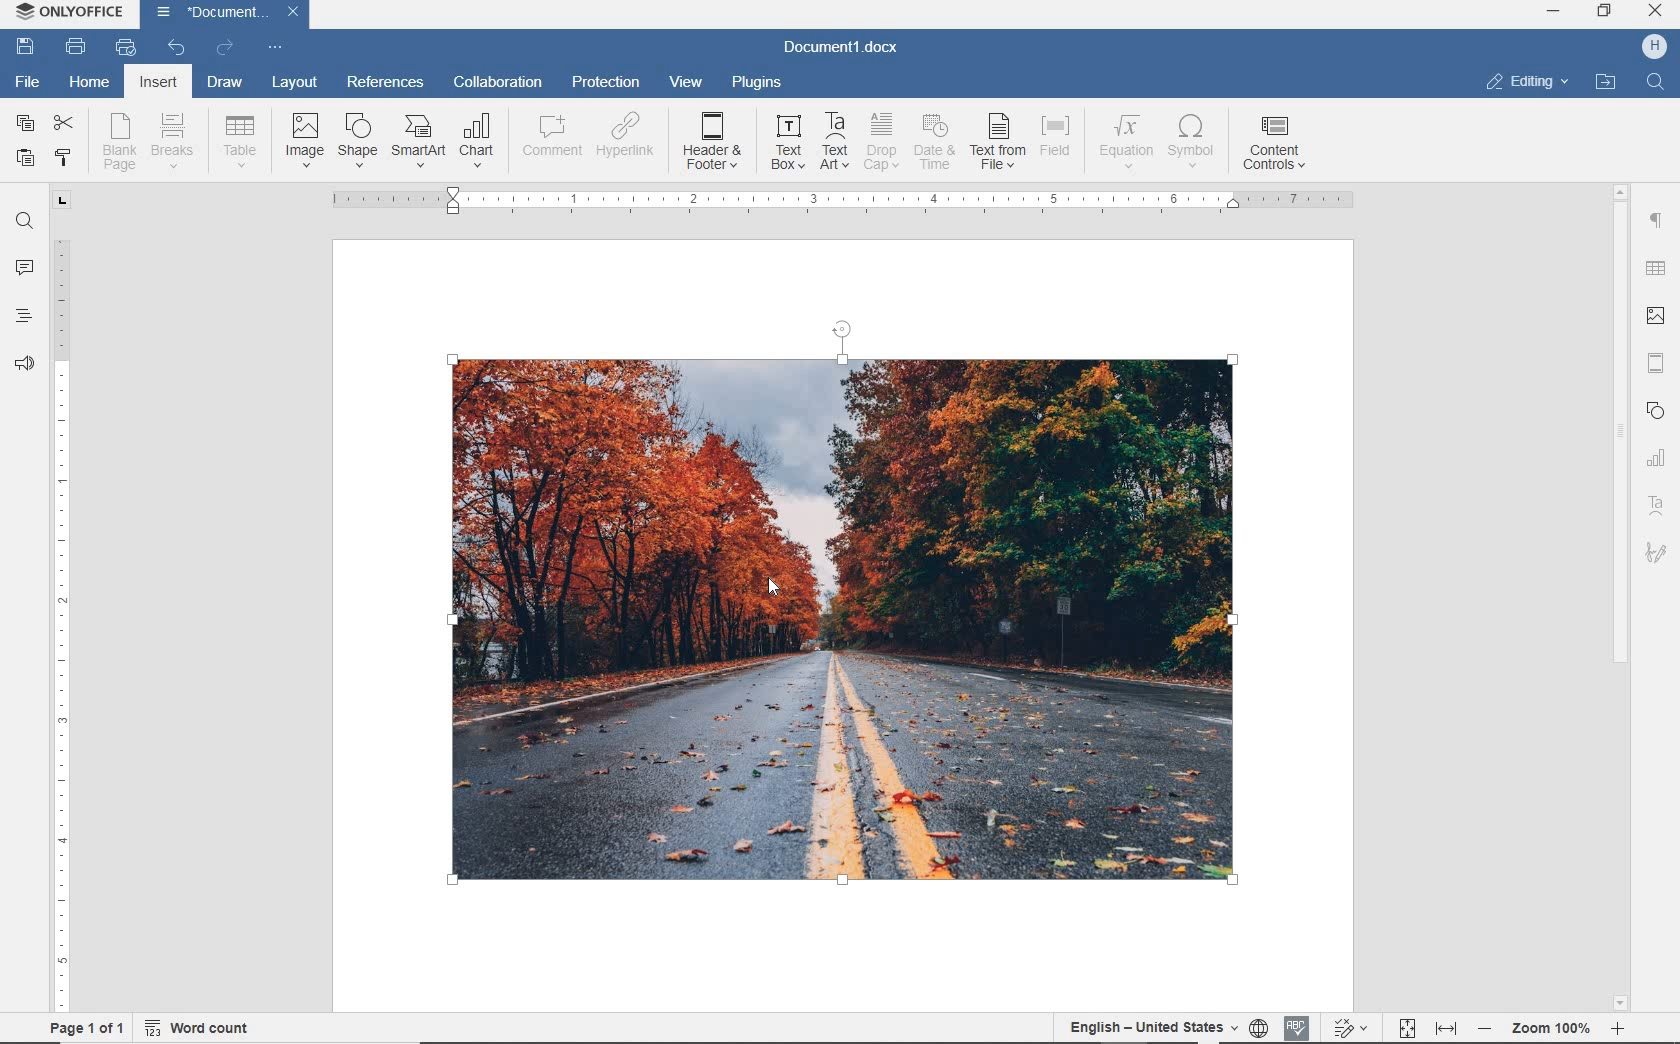 This screenshot has height=1044, width=1680. What do you see at coordinates (275, 47) in the screenshot?
I see `customize quick access toolbar` at bounding box center [275, 47].